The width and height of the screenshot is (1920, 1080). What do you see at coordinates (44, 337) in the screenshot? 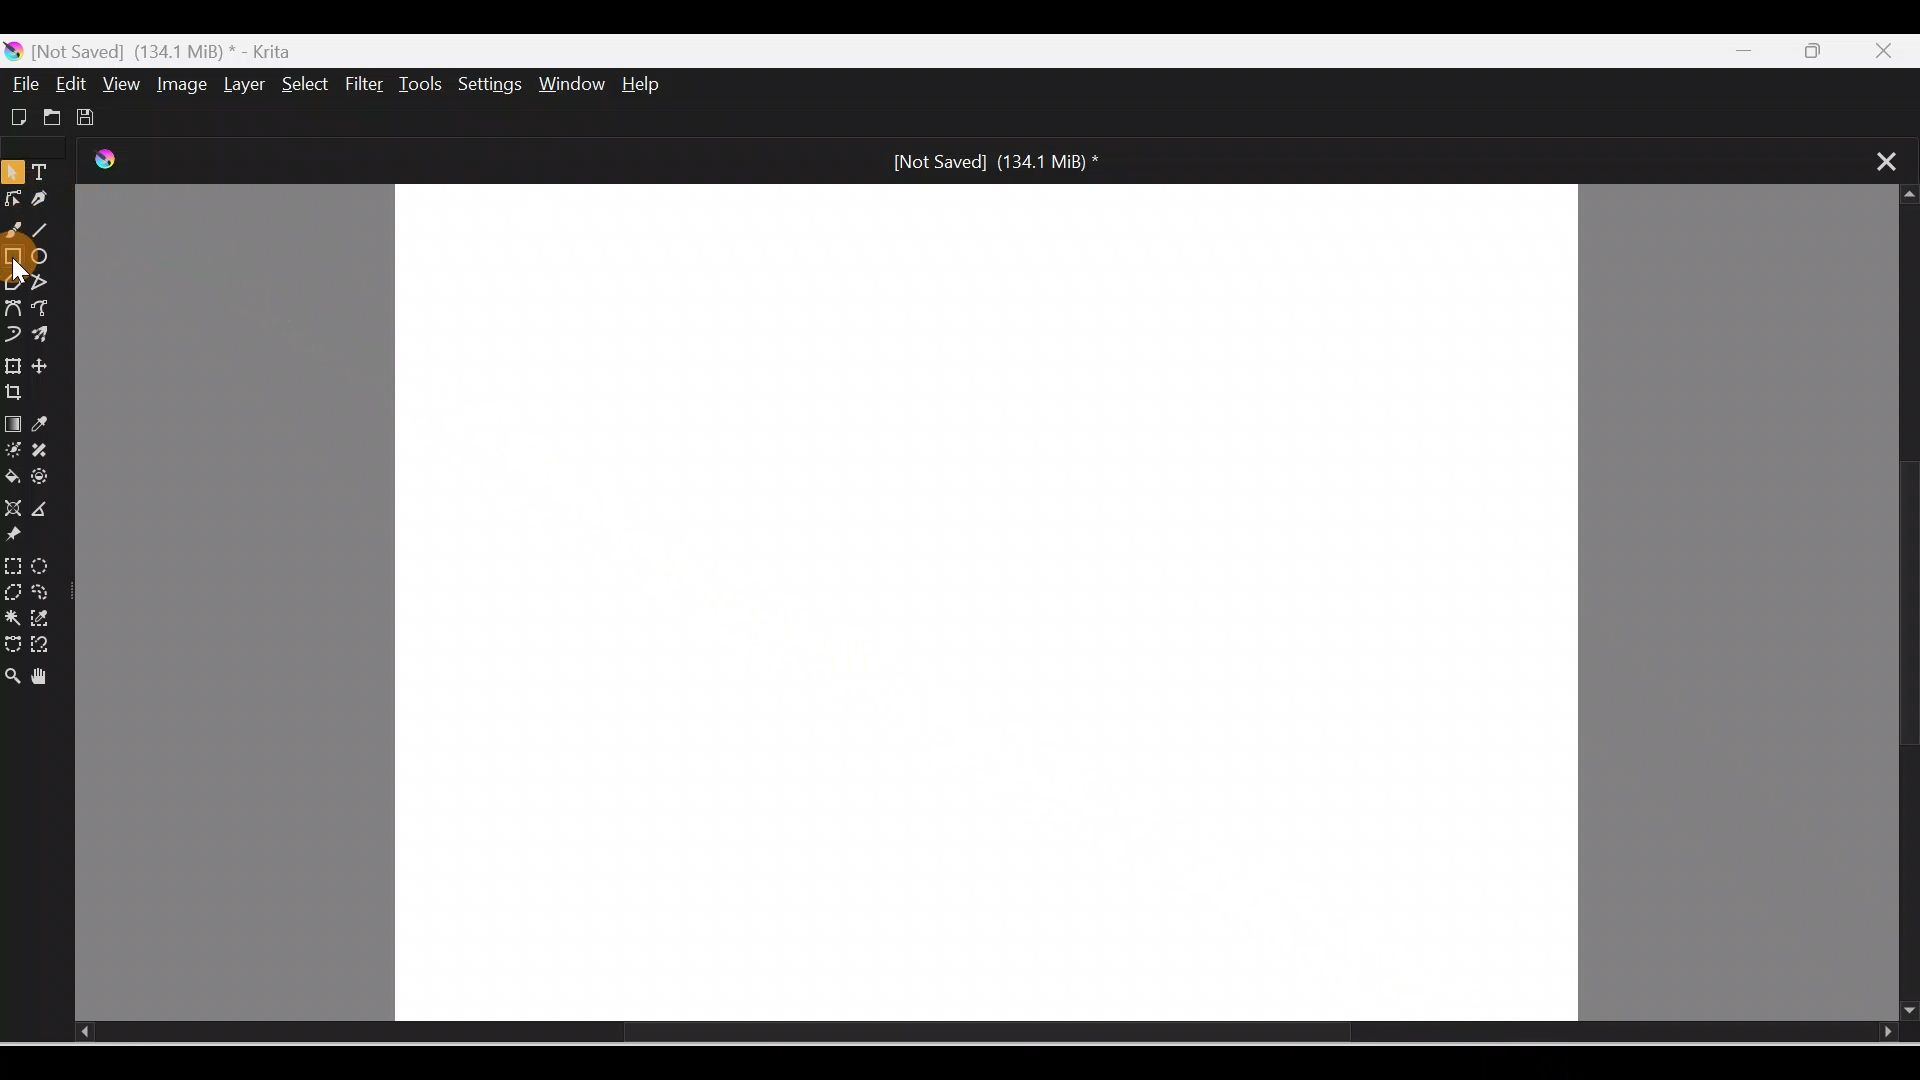
I see `Multibrush tool` at bounding box center [44, 337].